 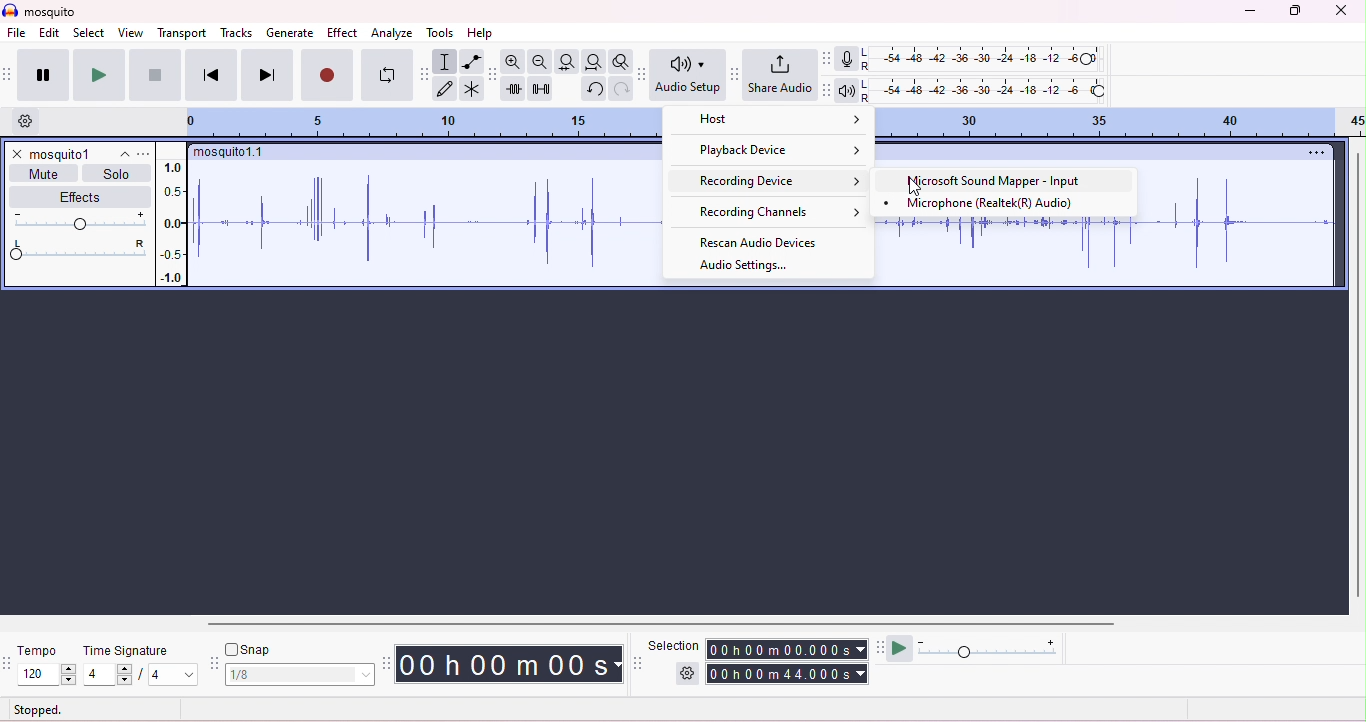 I want to click on track title, so click(x=231, y=154).